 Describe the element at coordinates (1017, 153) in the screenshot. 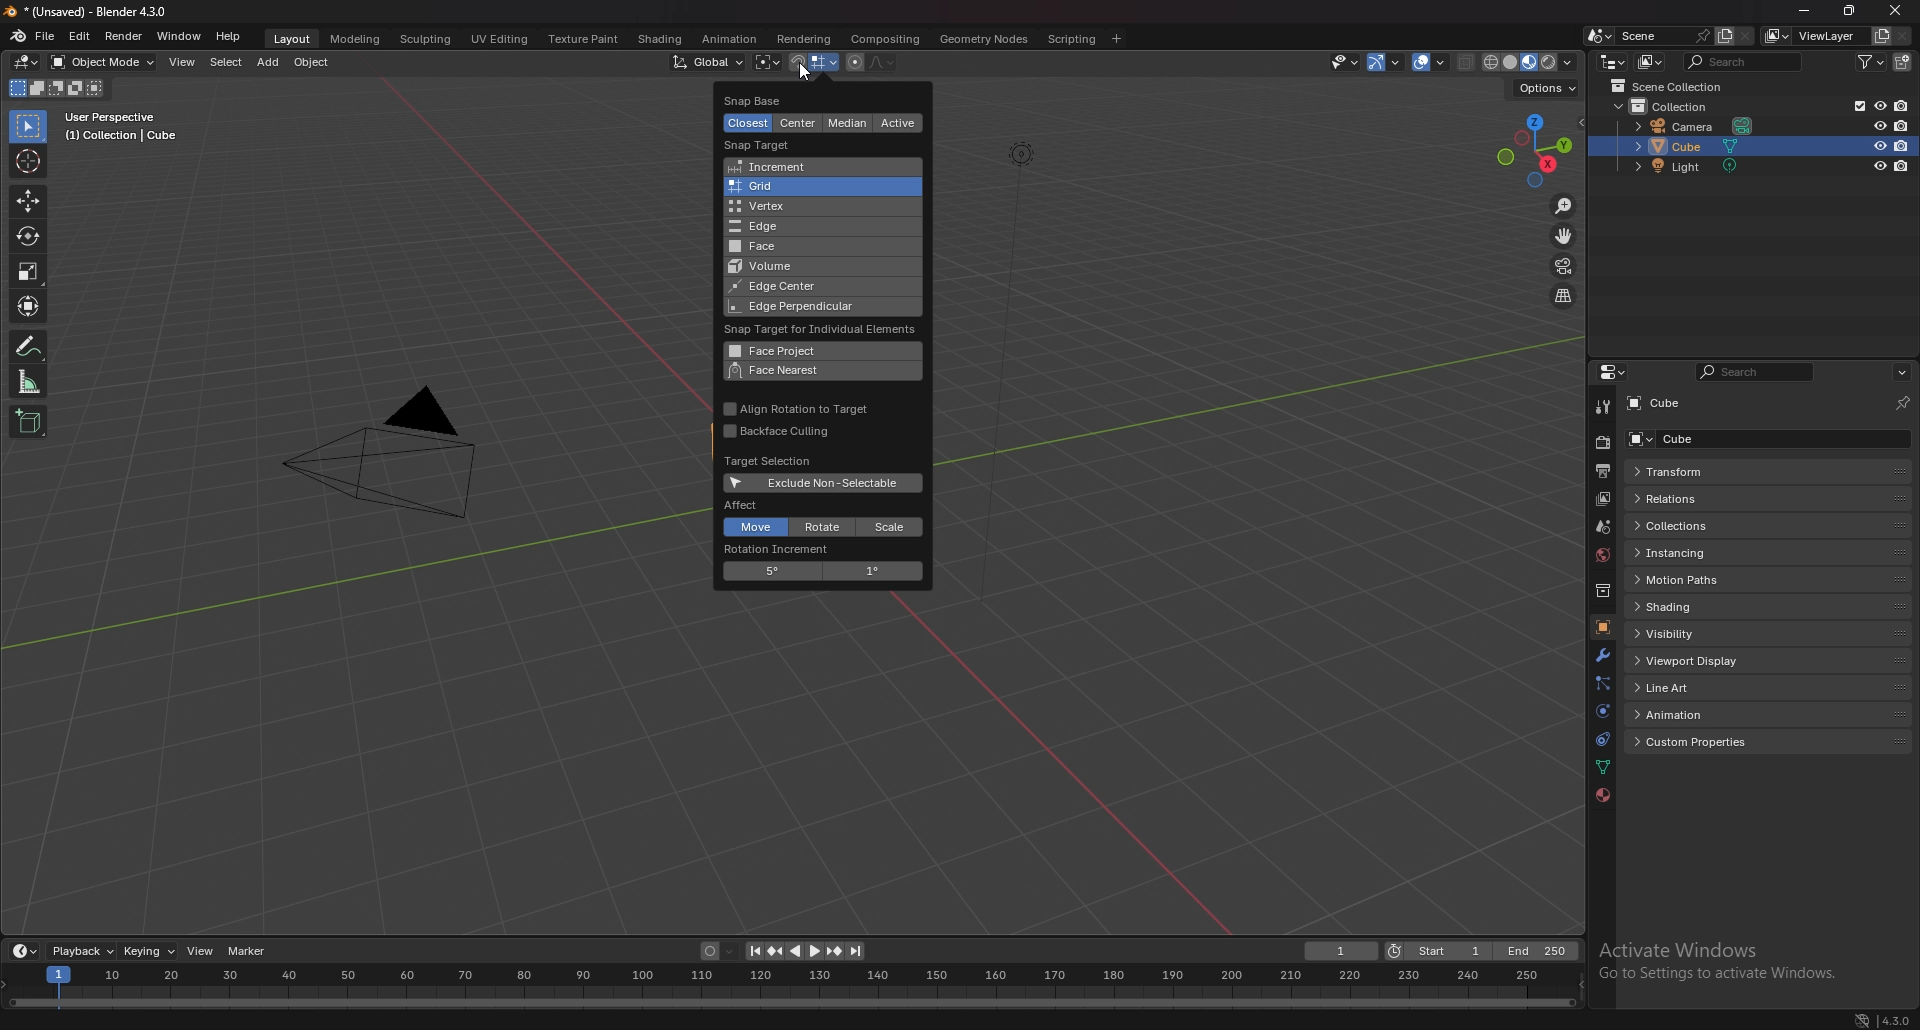

I see `lighting` at that location.